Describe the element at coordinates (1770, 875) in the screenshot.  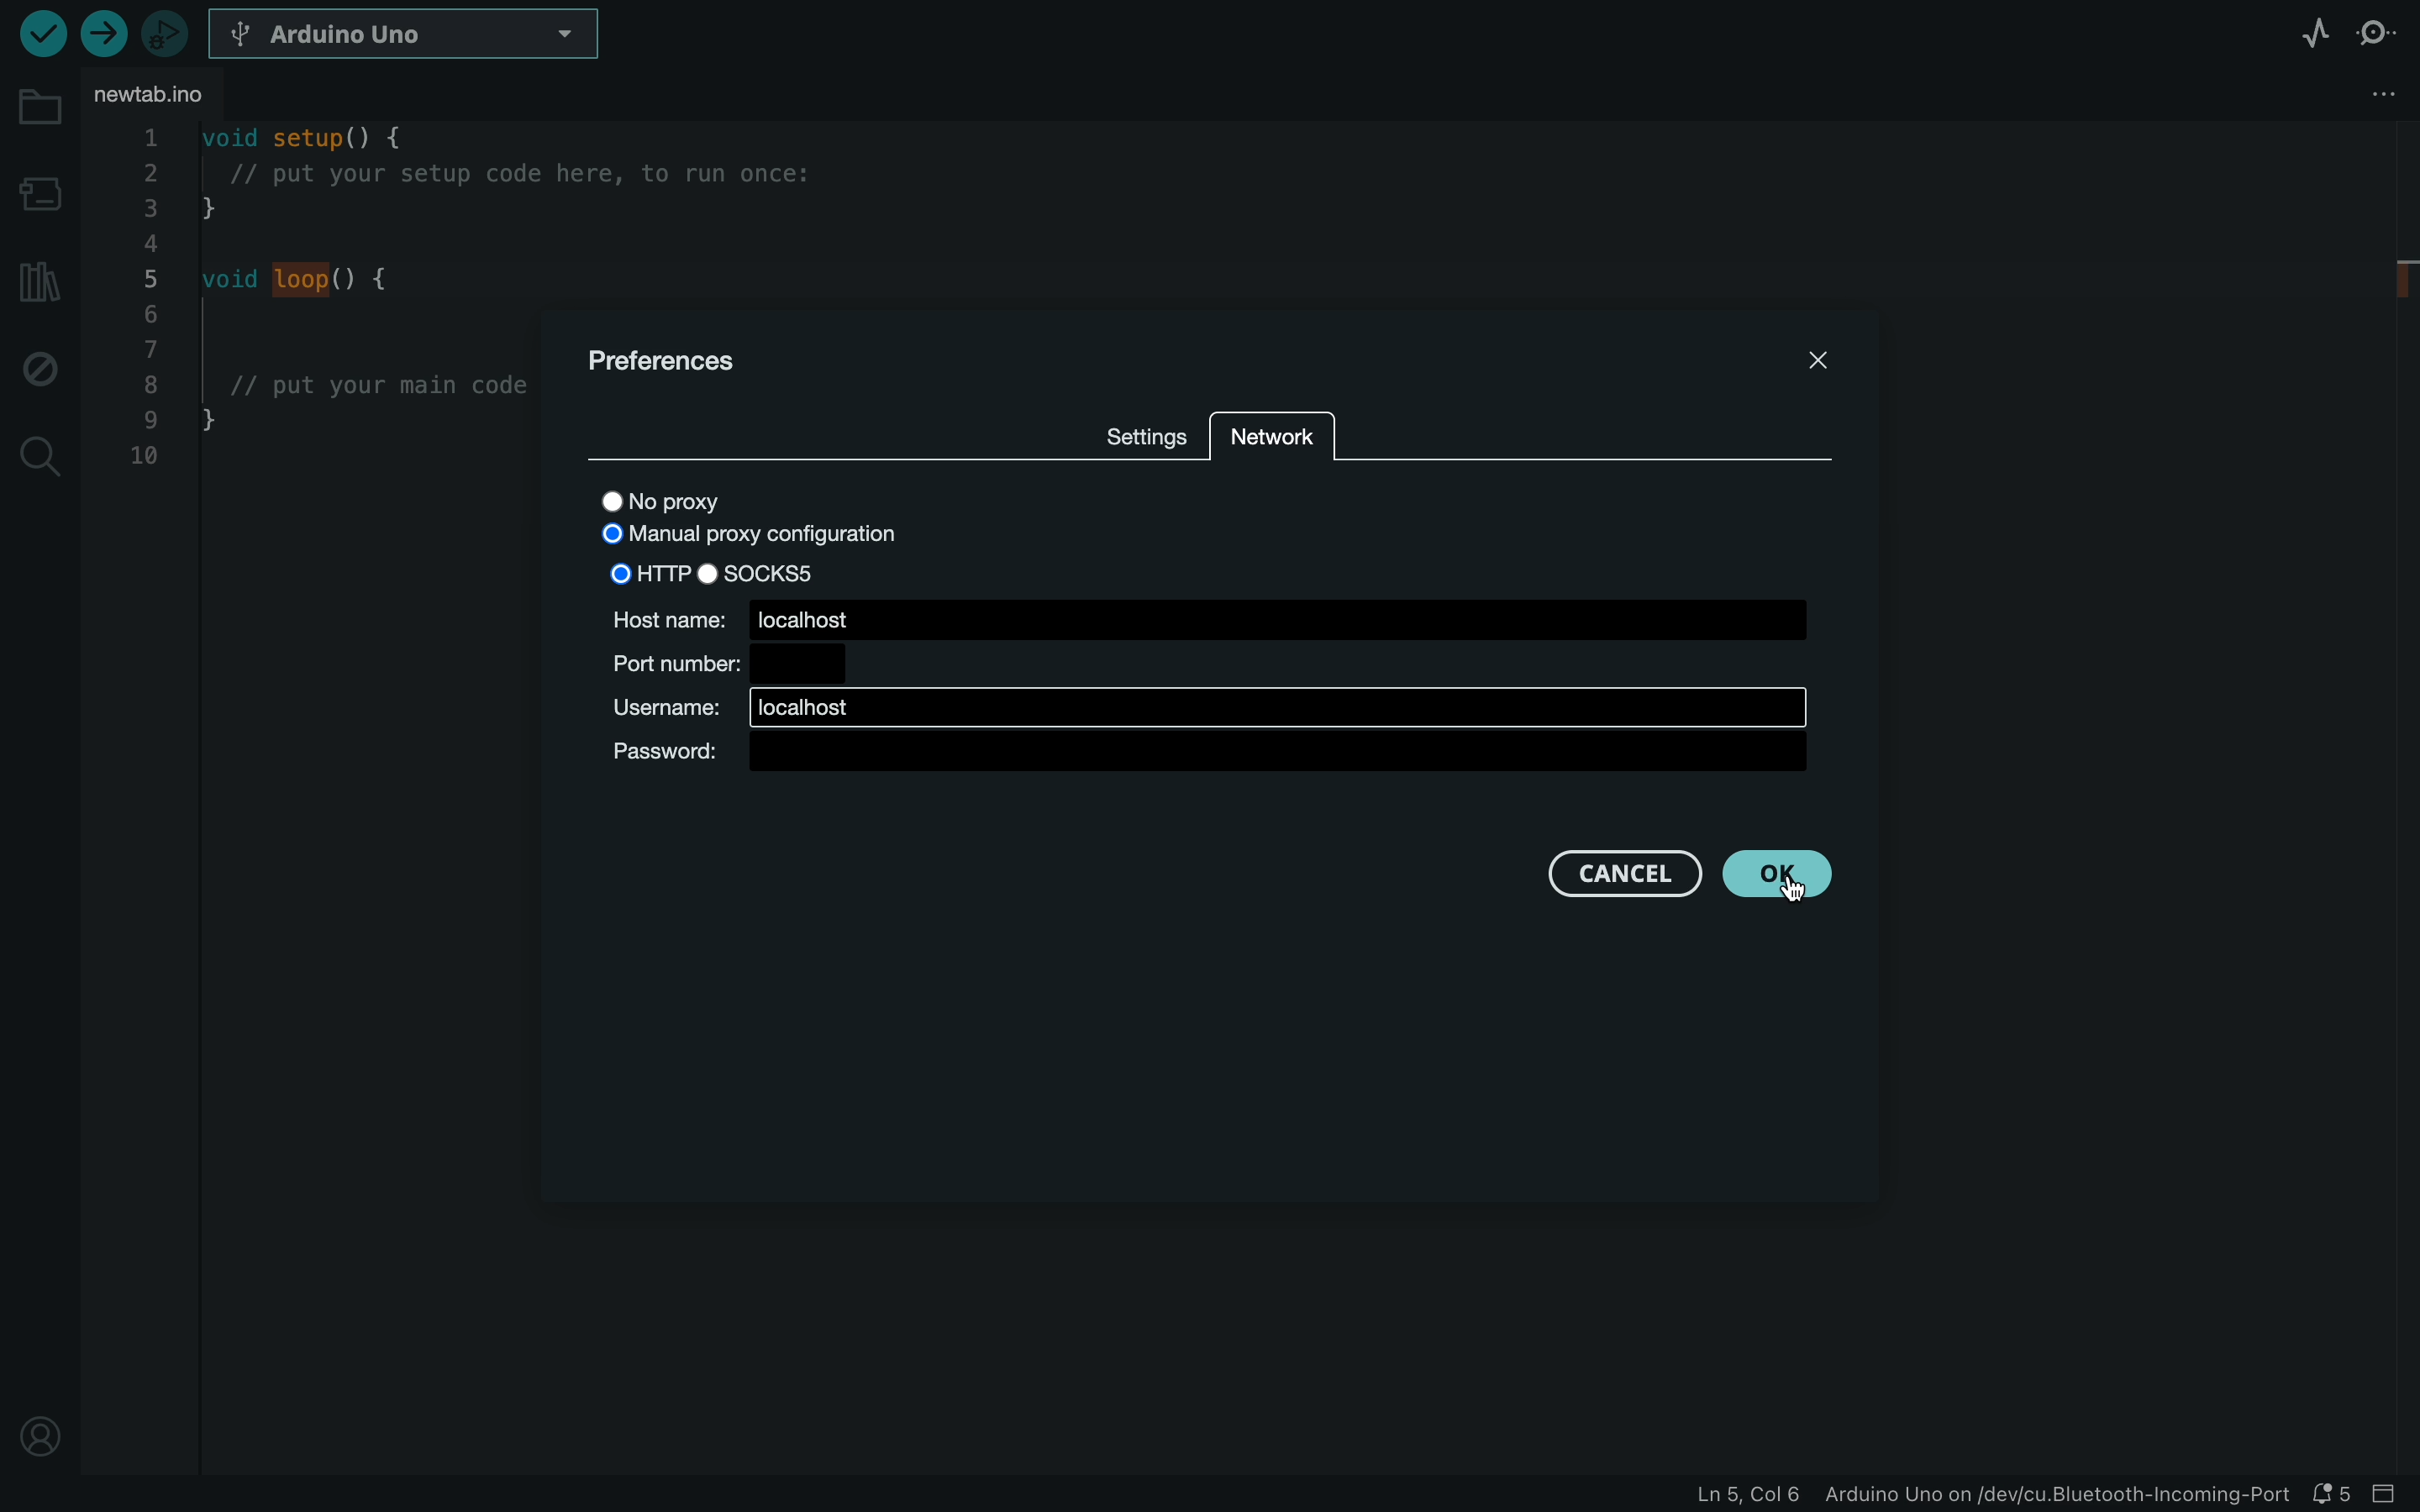
I see `clicked` at that location.